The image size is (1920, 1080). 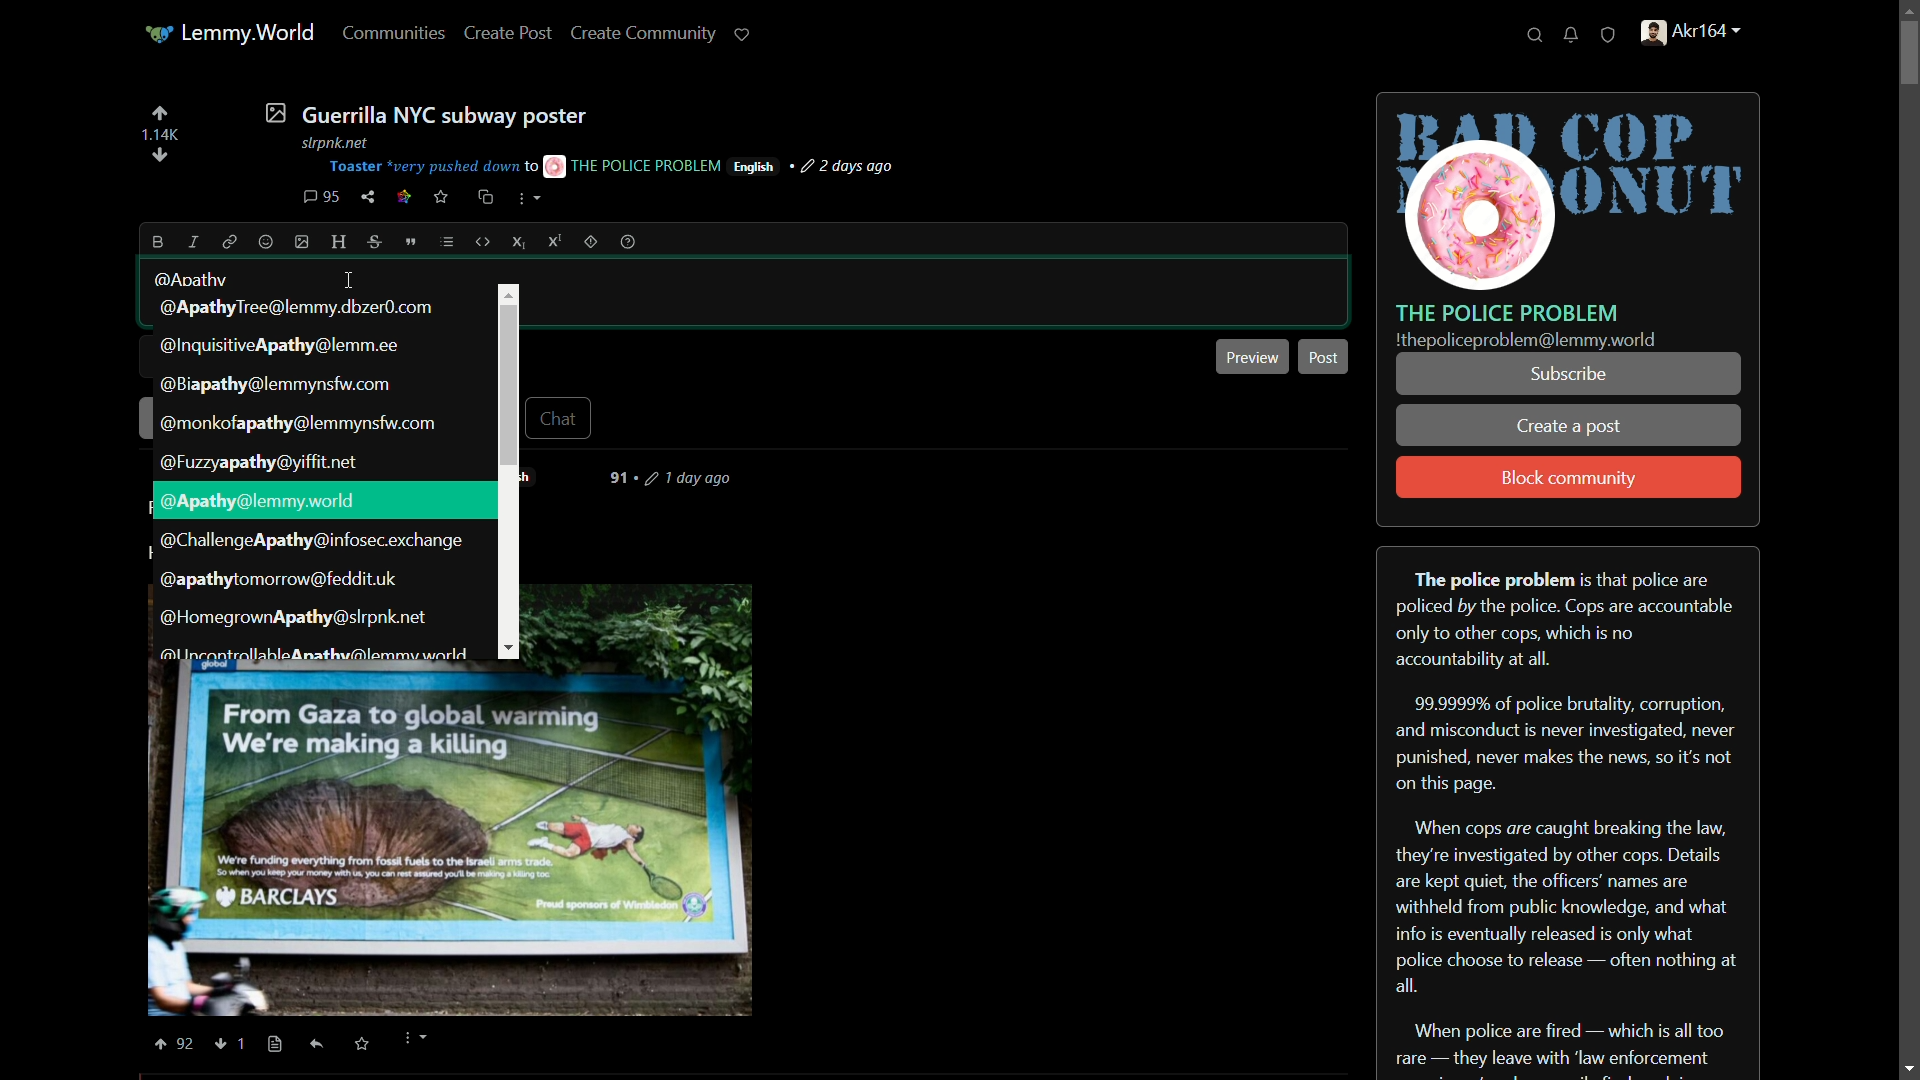 What do you see at coordinates (634, 165) in the screenshot?
I see `THE POLICE PROBLEM` at bounding box center [634, 165].